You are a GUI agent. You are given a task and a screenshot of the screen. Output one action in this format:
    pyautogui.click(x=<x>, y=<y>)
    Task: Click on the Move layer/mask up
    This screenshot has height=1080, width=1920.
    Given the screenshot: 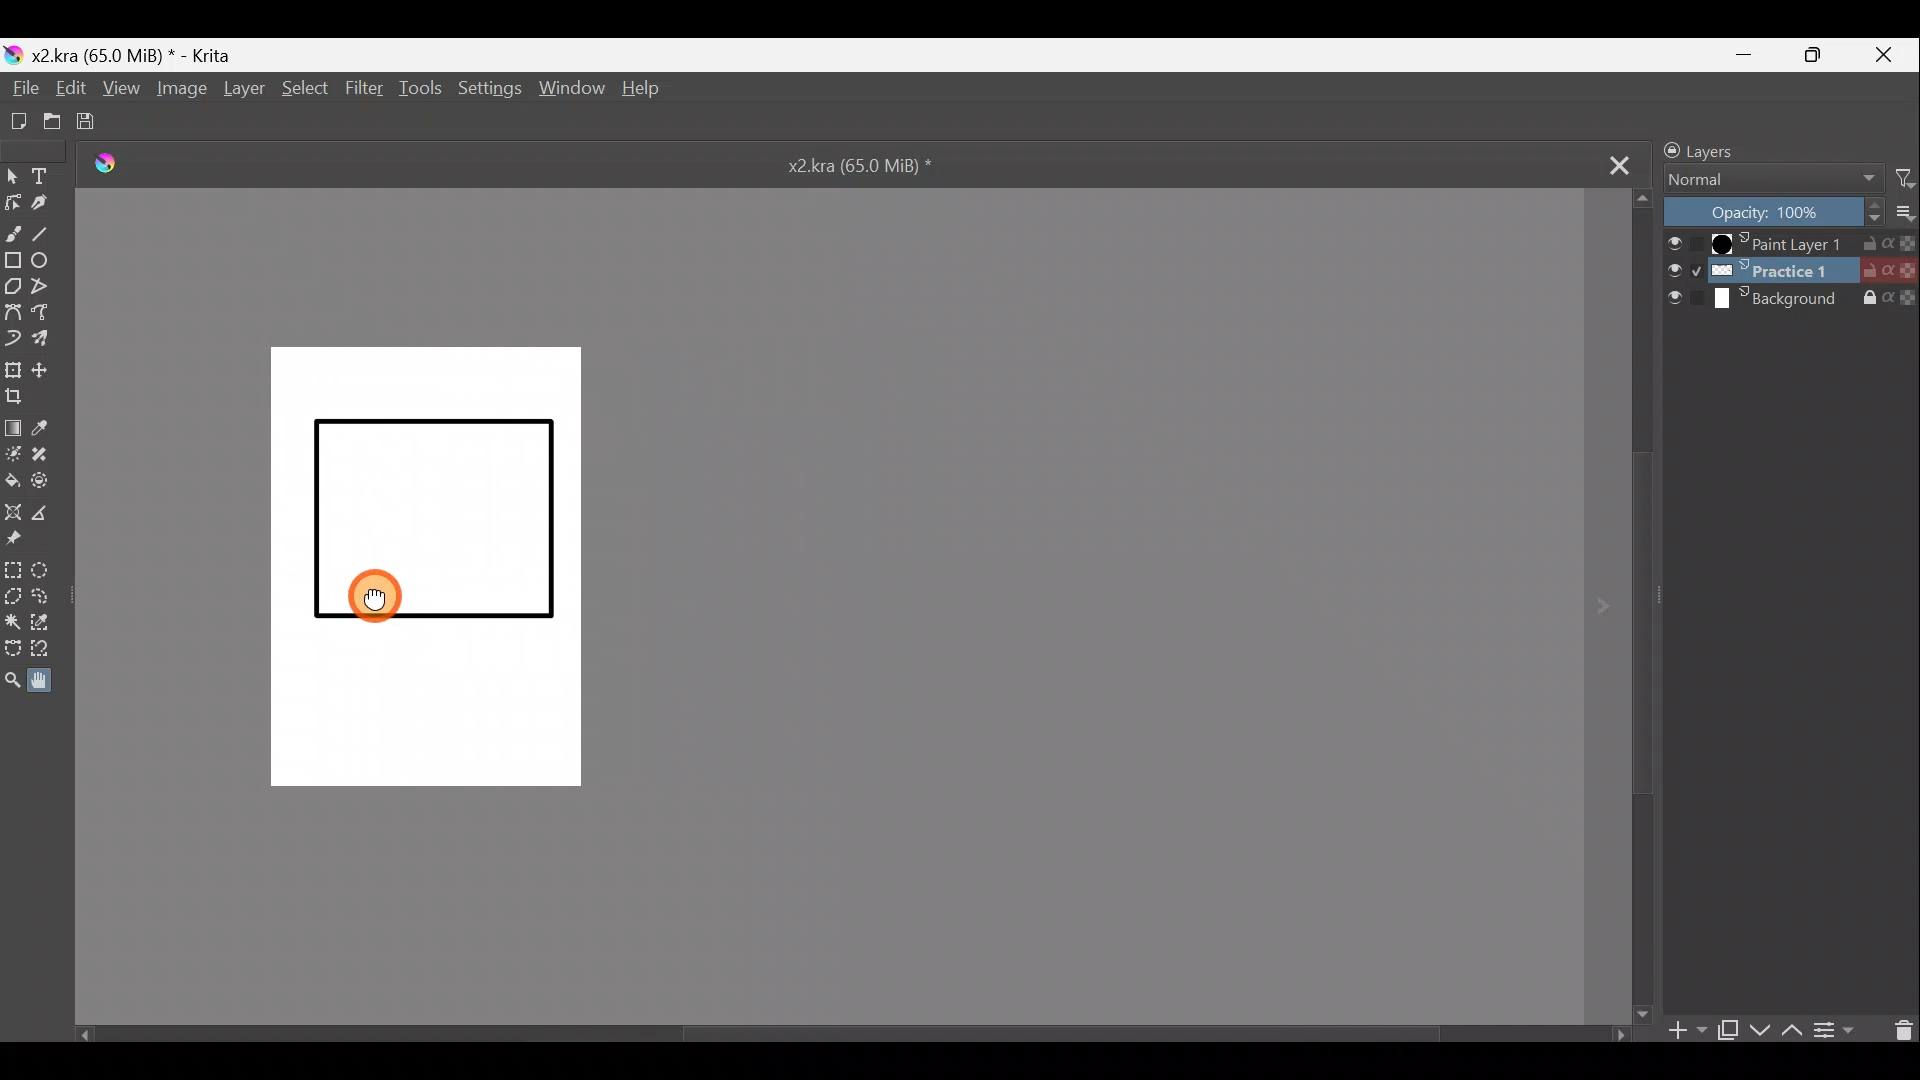 What is the action you would take?
    pyautogui.click(x=1787, y=1031)
    